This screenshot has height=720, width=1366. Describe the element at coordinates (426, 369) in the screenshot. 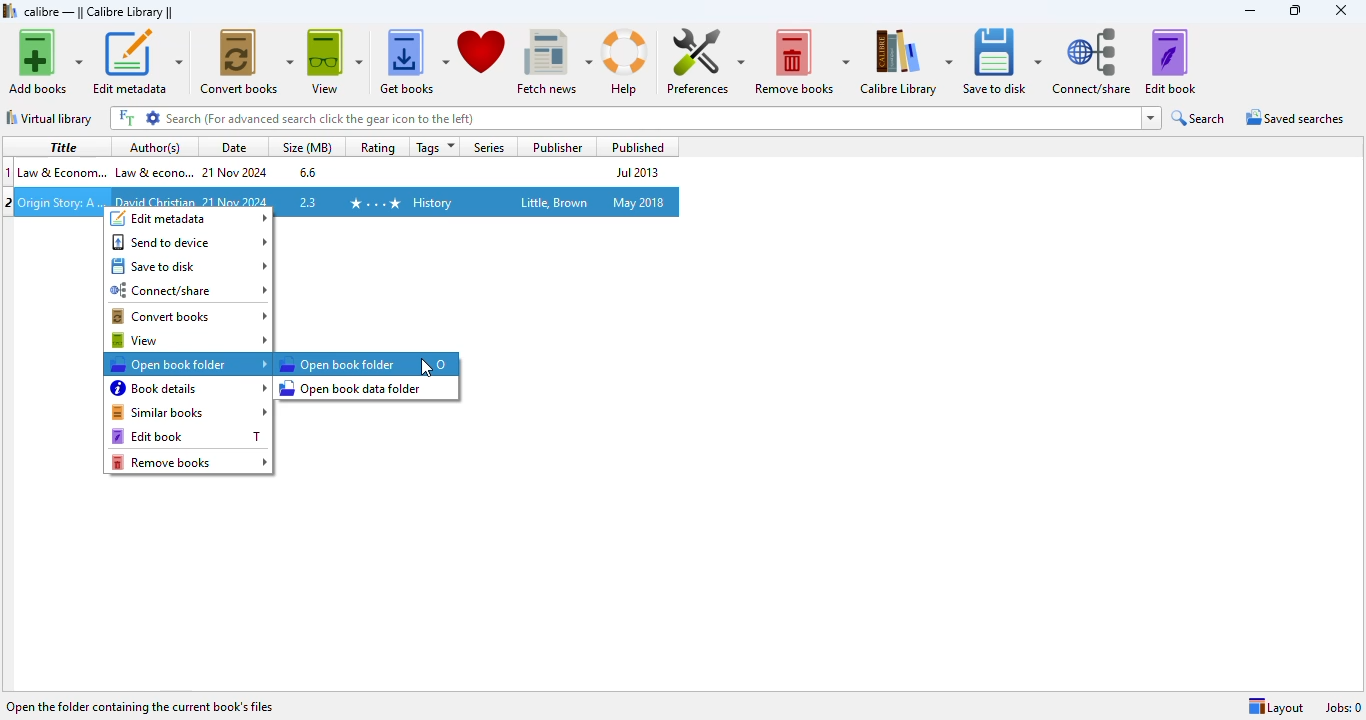

I see `cursor` at that location.